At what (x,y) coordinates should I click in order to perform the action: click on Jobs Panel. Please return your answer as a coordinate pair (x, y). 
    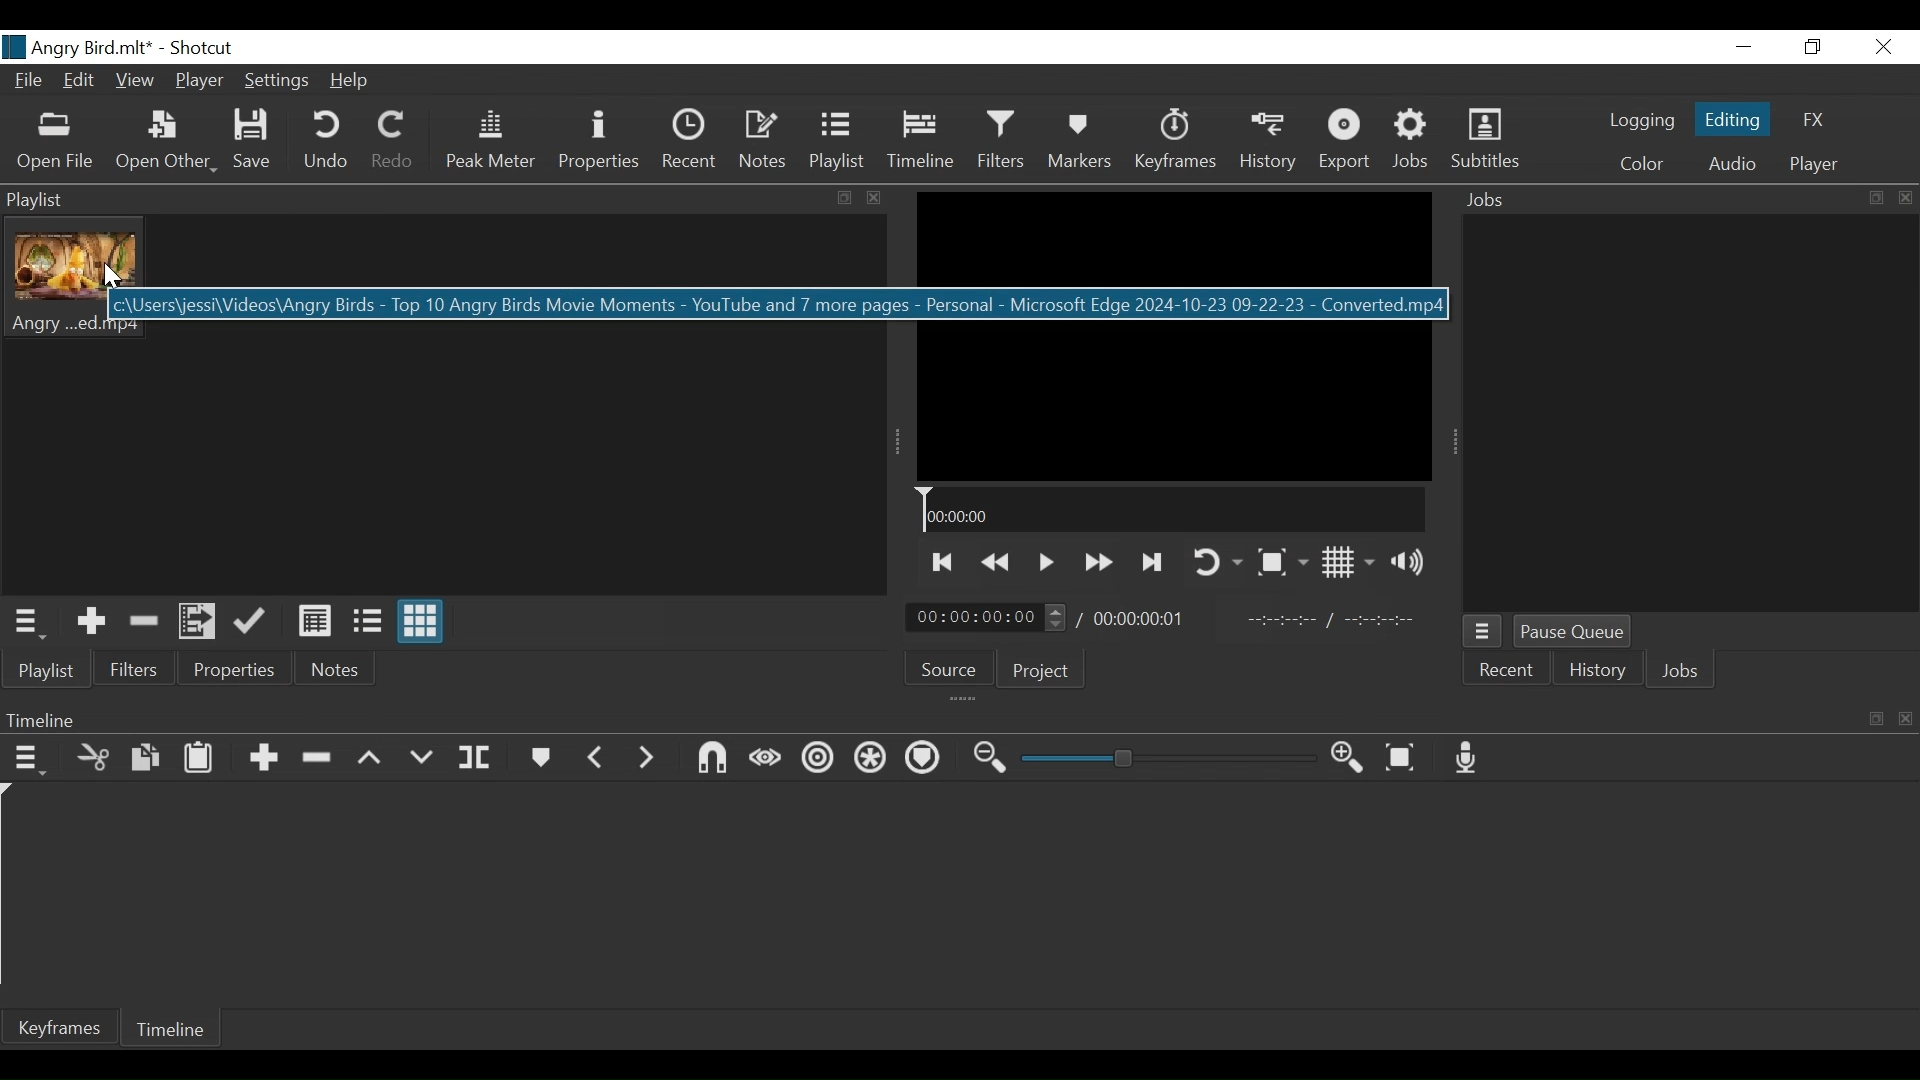
    Looking at the image, I should click on (1690, 197).